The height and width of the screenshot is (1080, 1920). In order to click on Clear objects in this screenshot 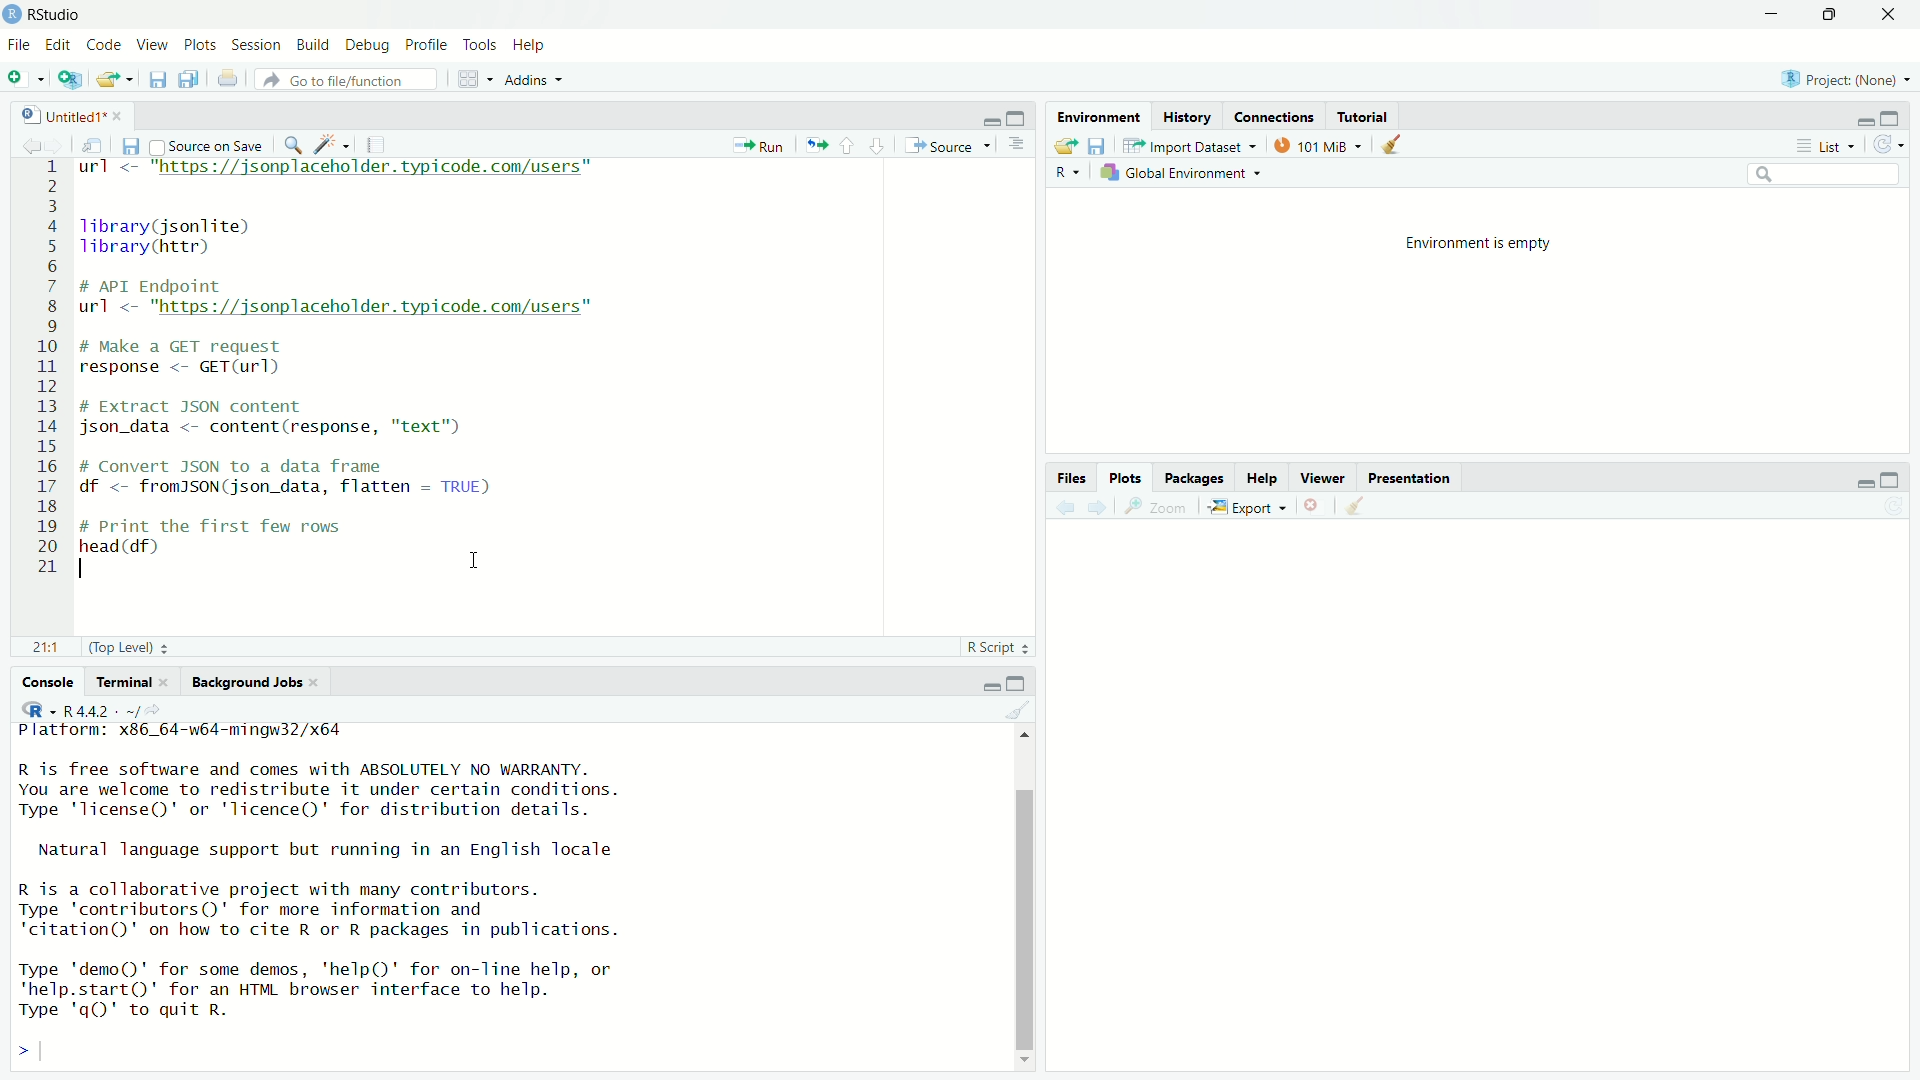, I will do `click(1396, 145)`.